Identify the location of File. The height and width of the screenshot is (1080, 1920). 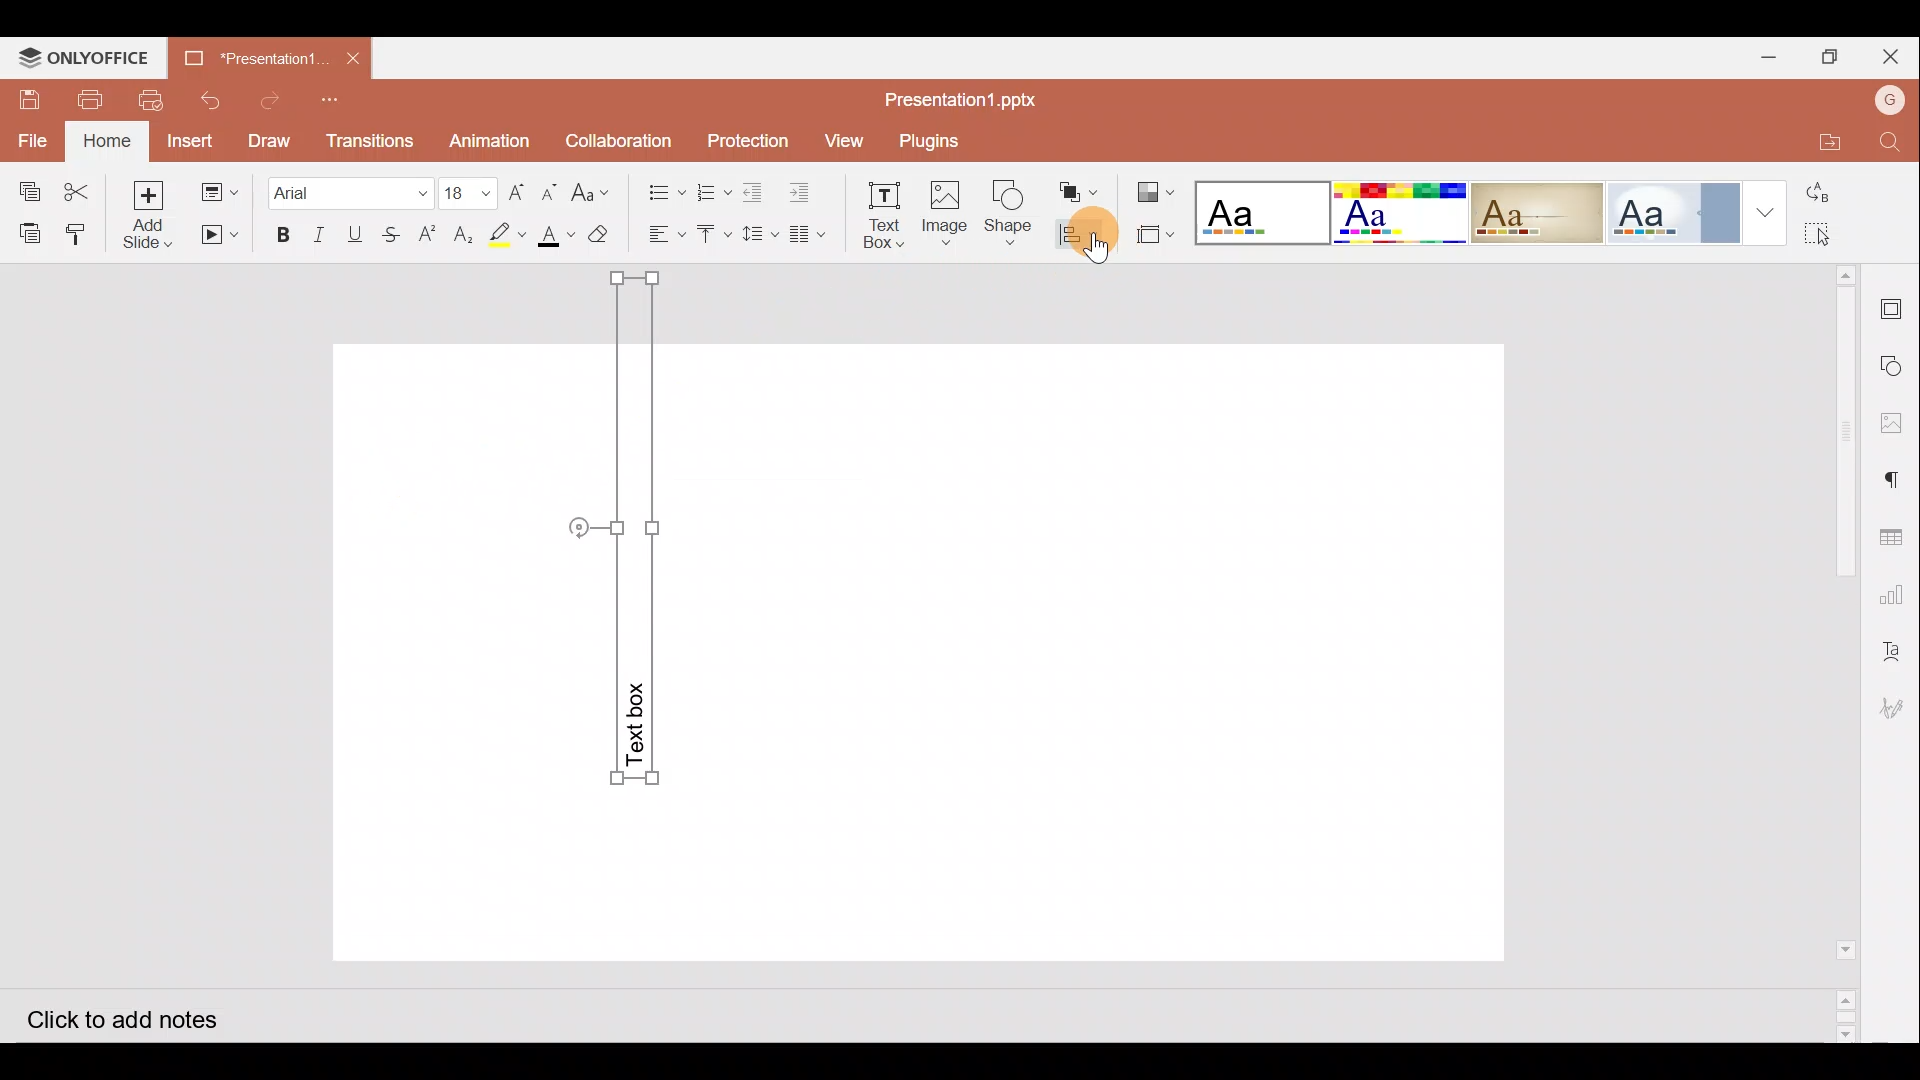
(34, 139).